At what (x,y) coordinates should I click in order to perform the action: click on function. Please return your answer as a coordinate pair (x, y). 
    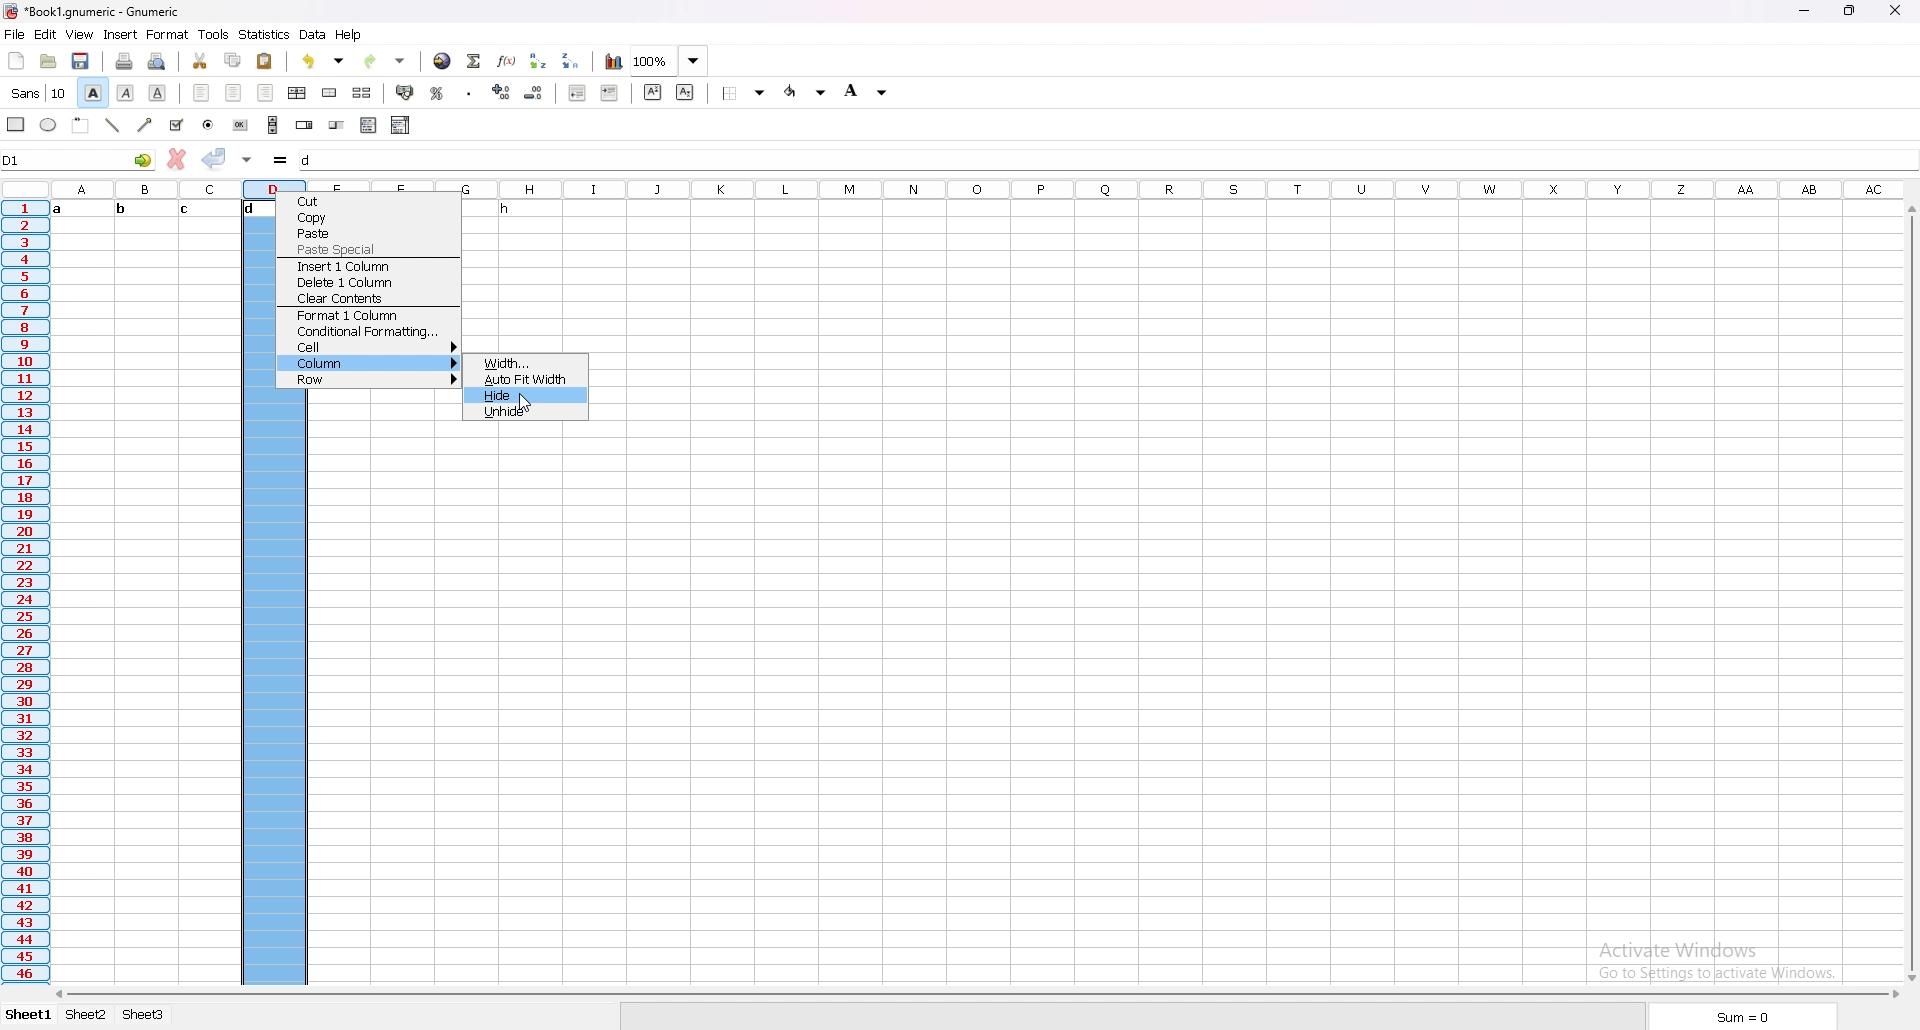
    Looking at the image, I should click on (506, 61).